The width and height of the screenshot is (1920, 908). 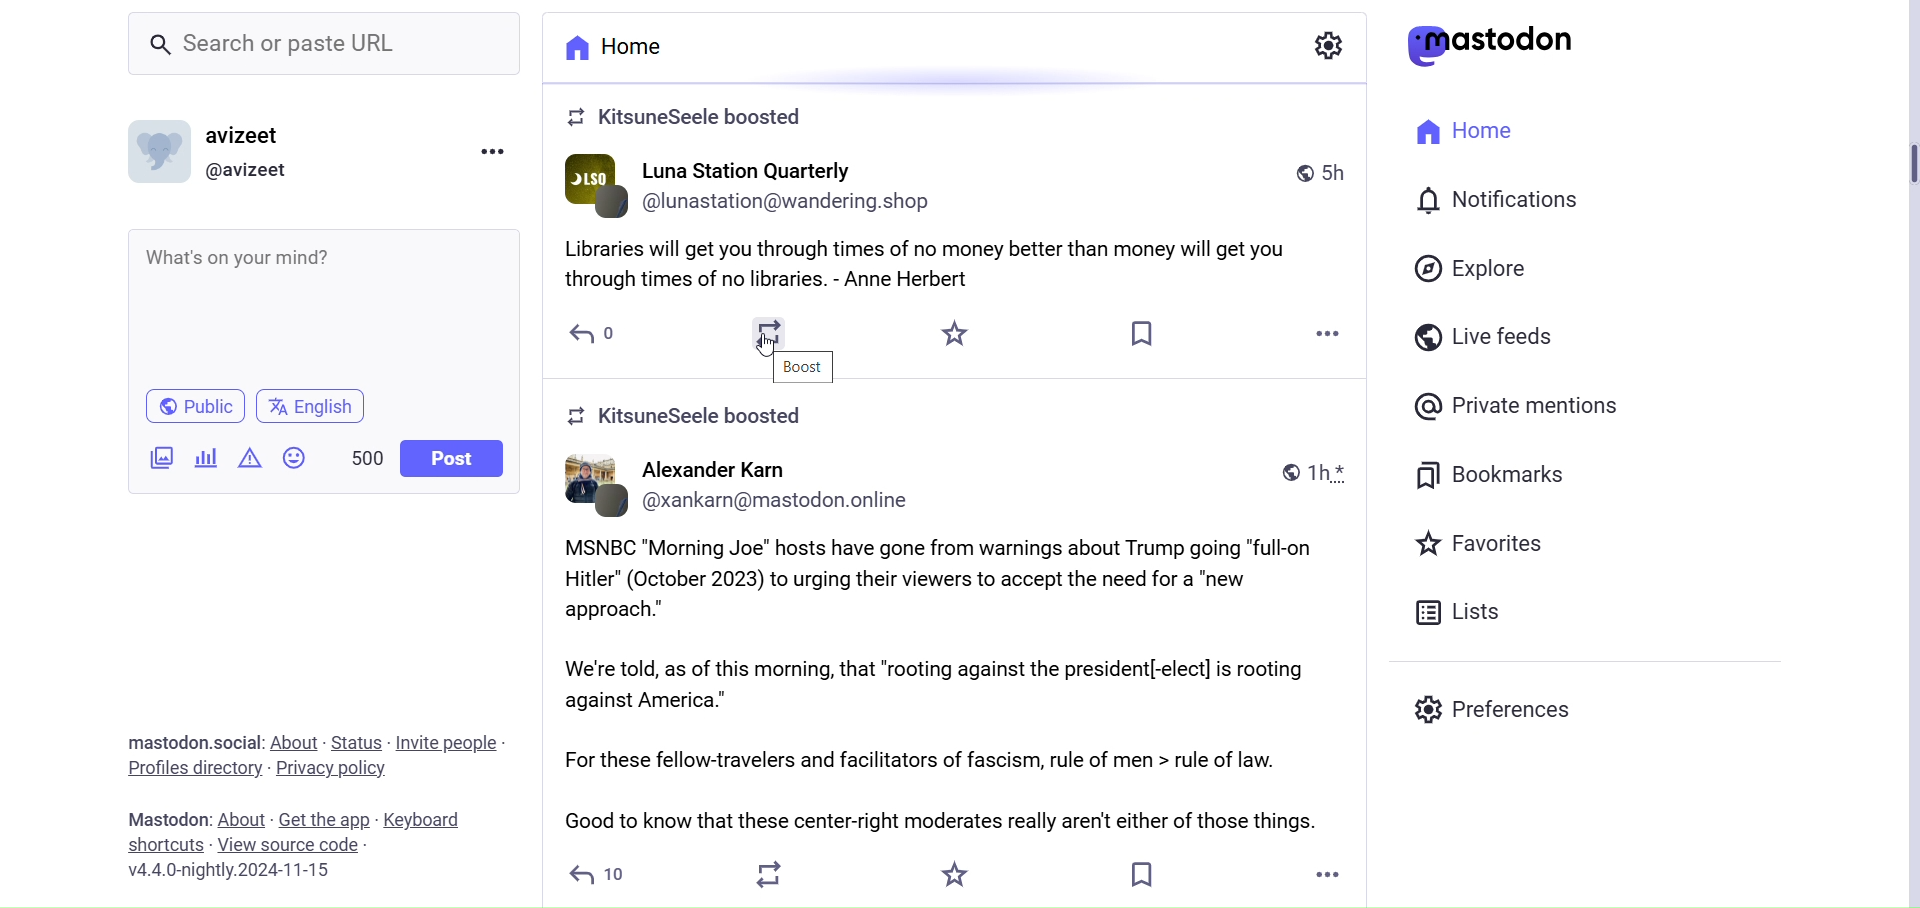 I want to click on Bookmark, so click(x=1141, y=873).